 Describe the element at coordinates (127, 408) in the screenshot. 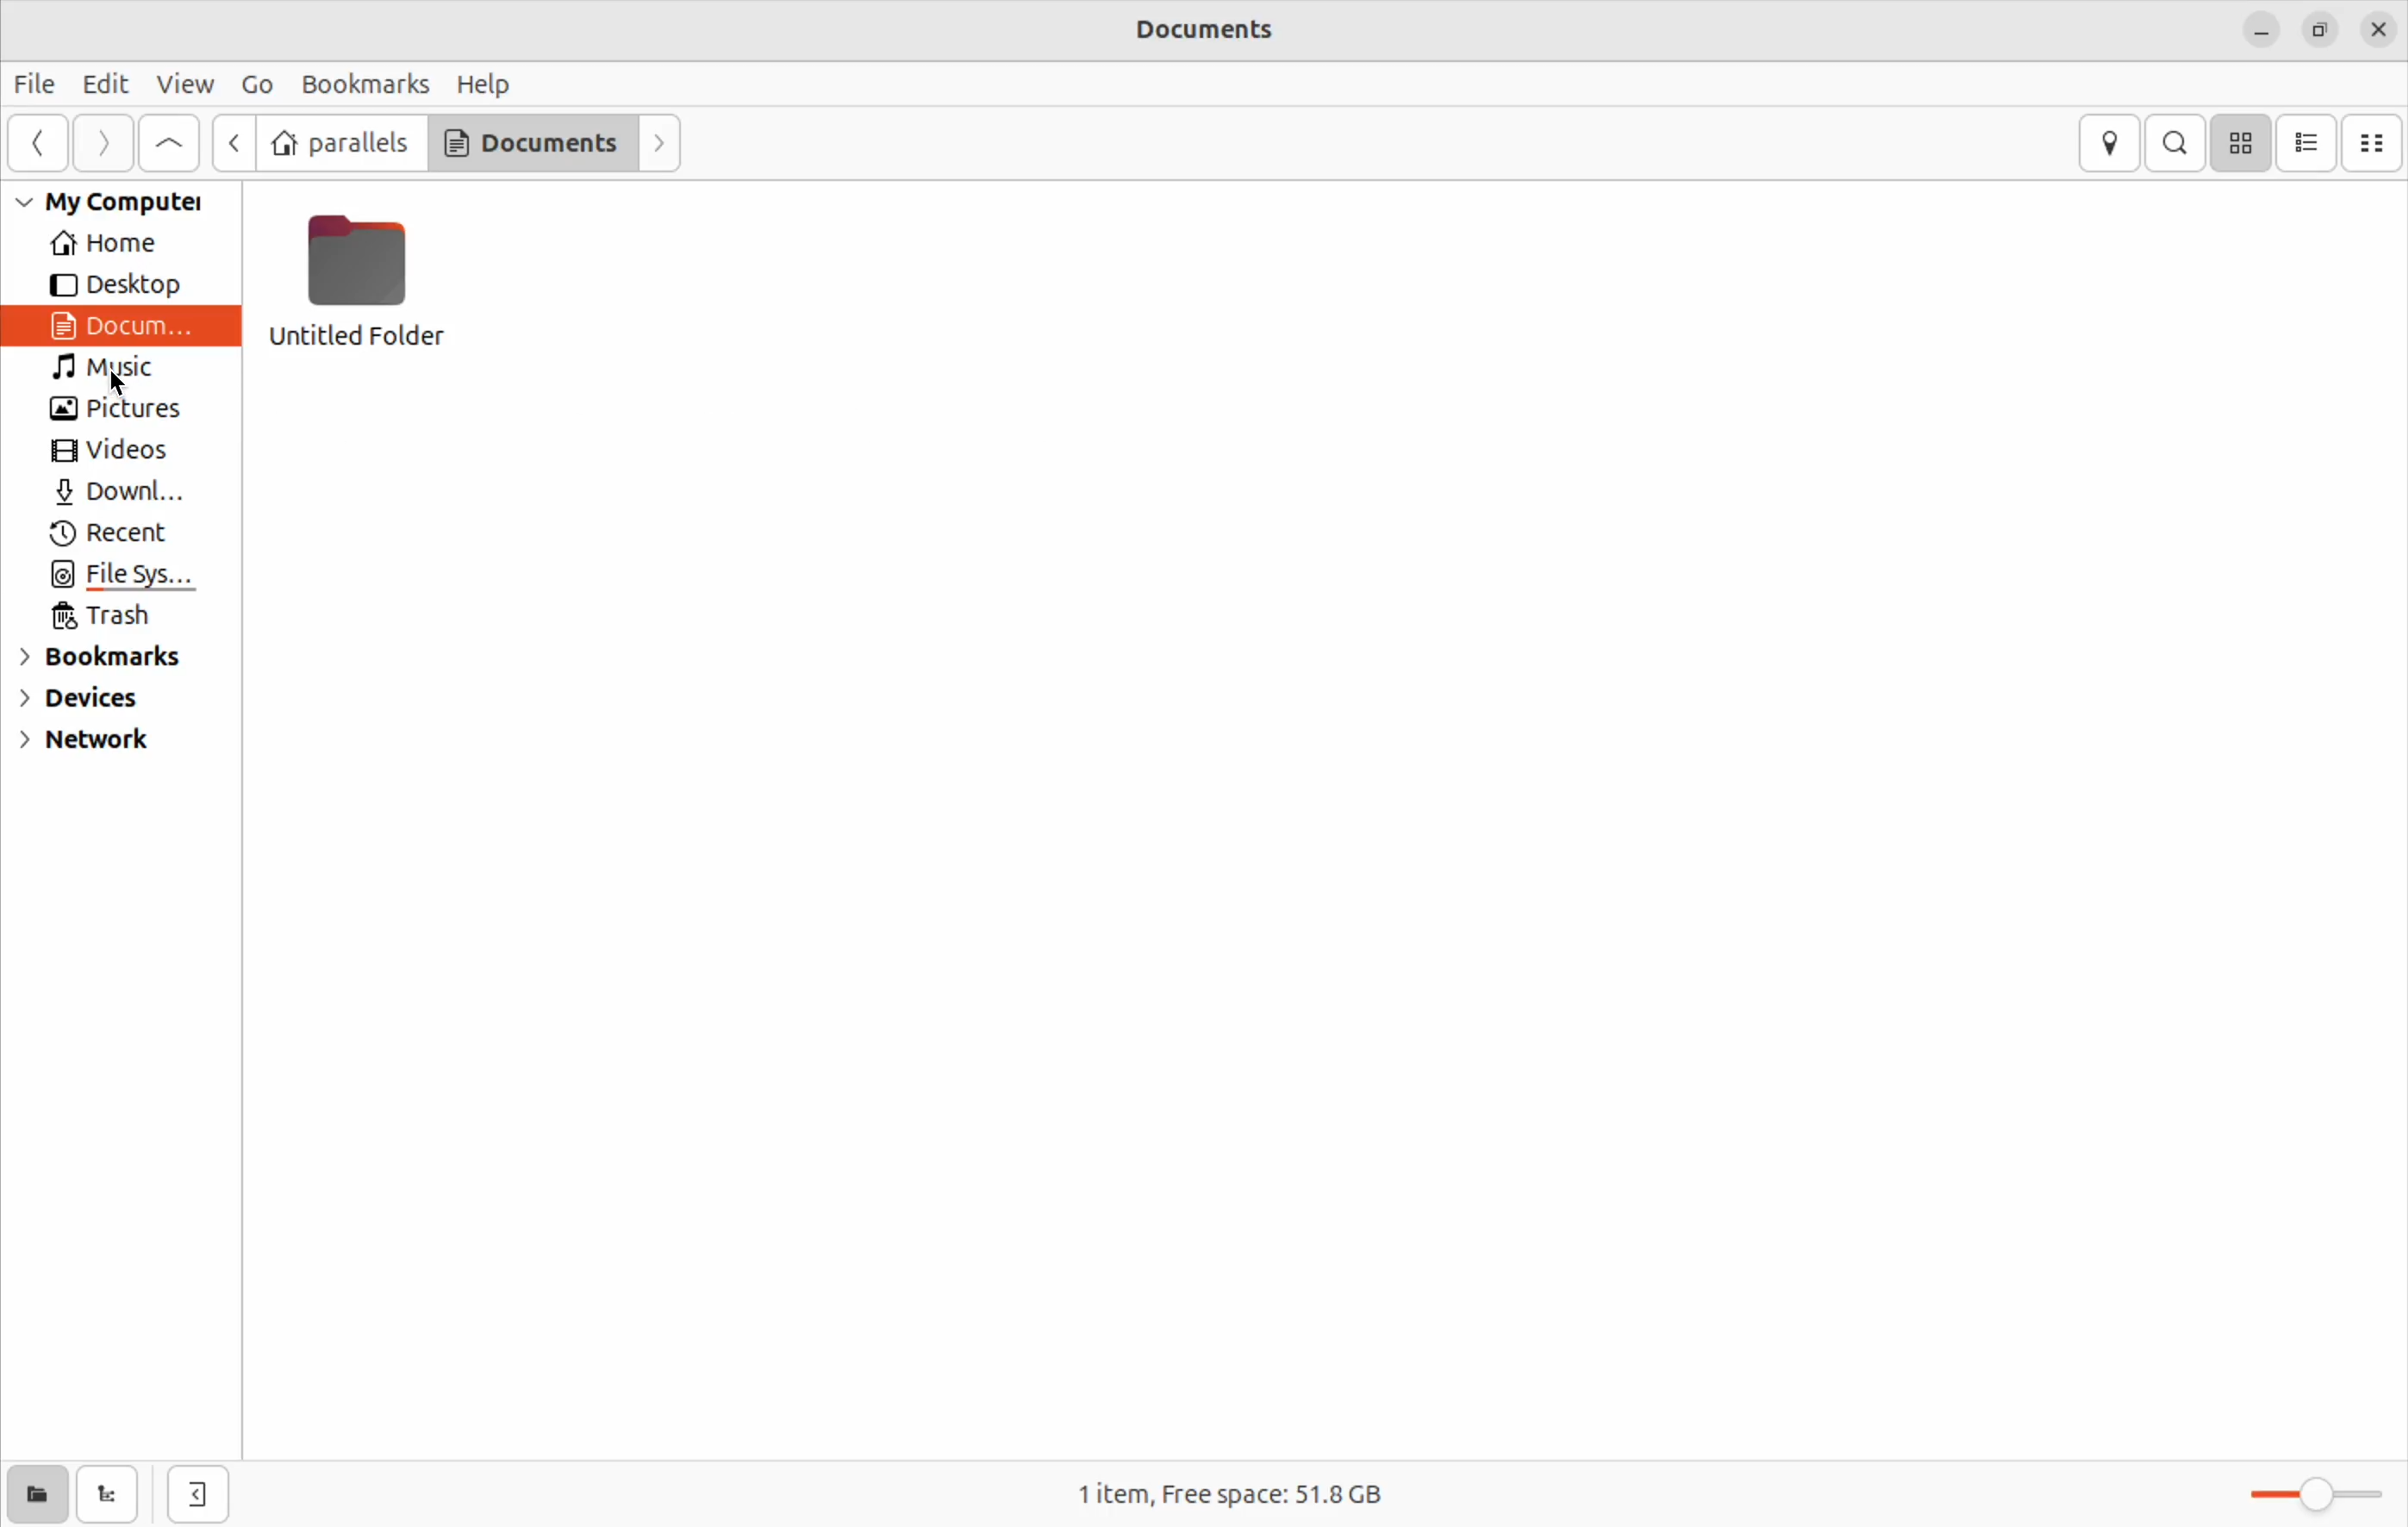

I see `Pictures` at that location.